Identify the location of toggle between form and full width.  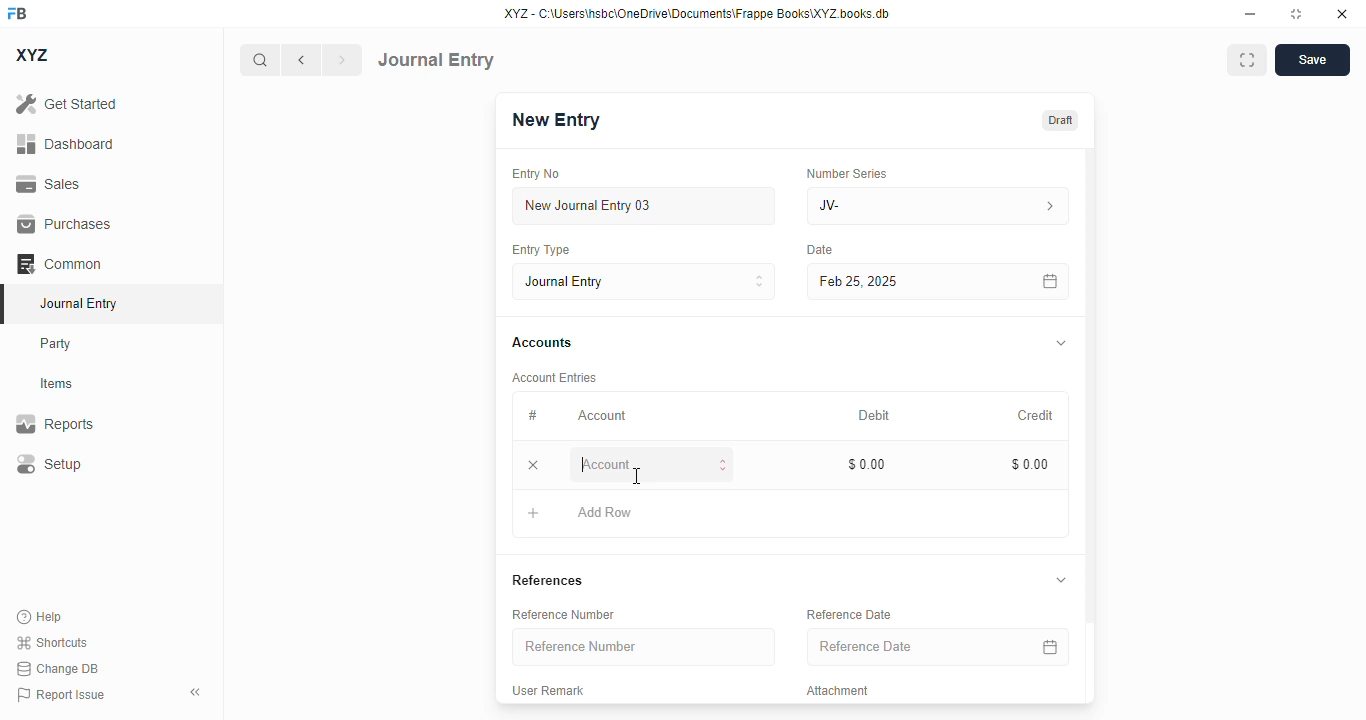
(1248, 60).